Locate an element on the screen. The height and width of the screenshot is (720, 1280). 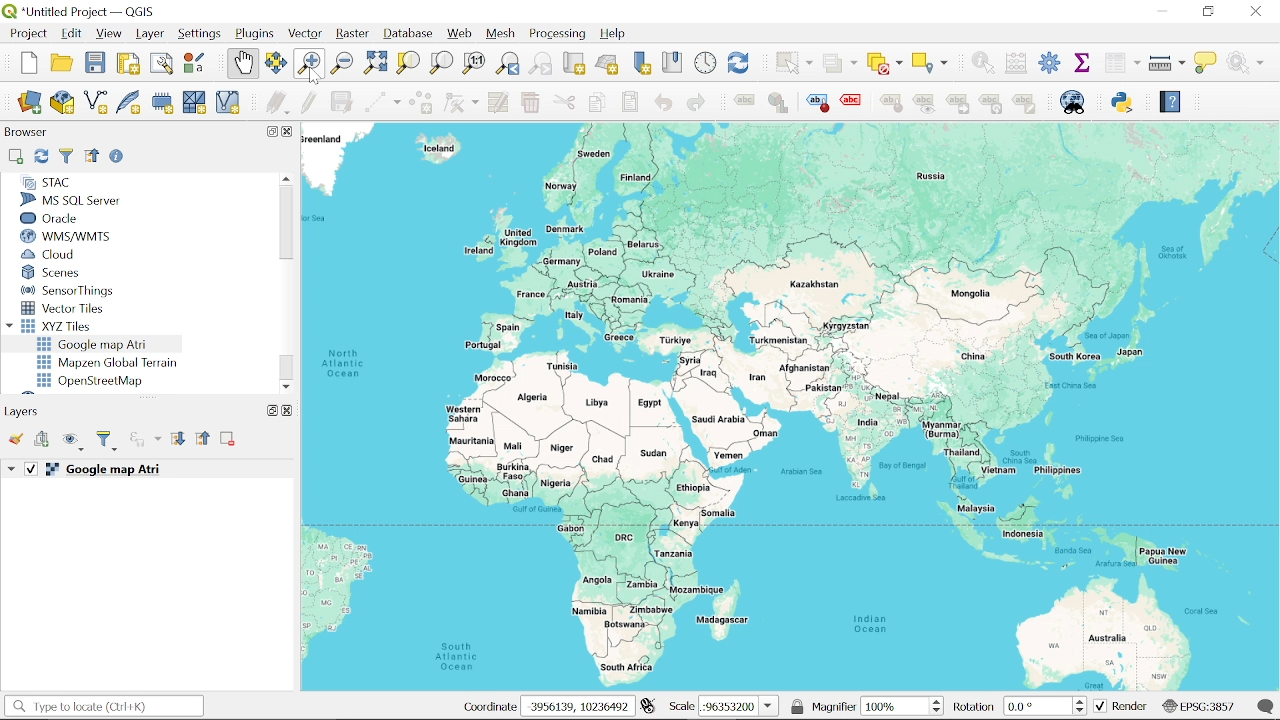
Zoom next is located at coordinates (541, 64).